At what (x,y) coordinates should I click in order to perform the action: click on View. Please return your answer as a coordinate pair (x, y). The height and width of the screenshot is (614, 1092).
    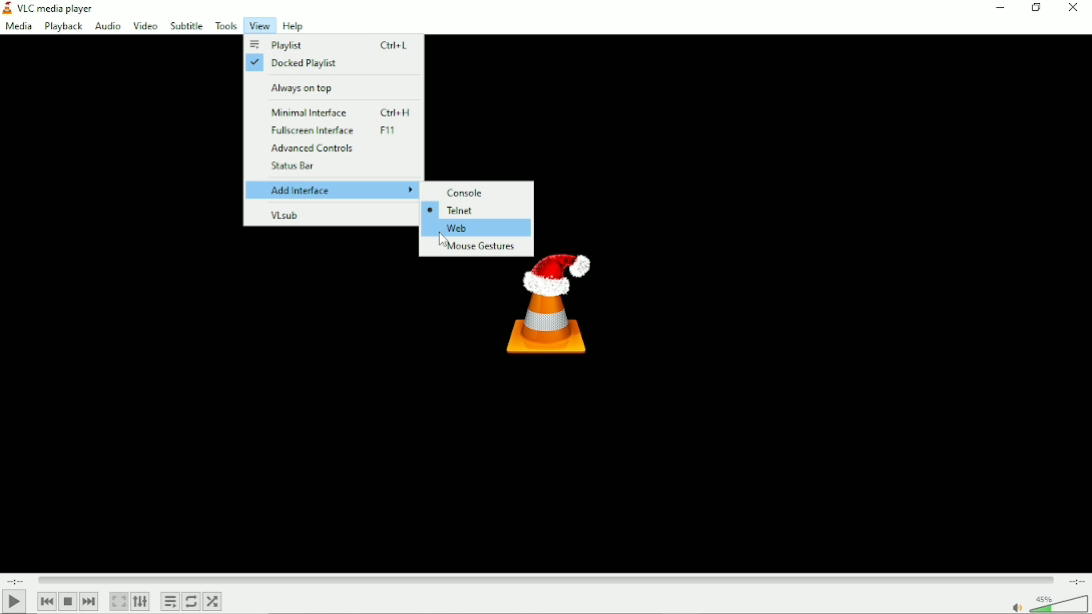
    Looking at the image, I should click on (258, 27).